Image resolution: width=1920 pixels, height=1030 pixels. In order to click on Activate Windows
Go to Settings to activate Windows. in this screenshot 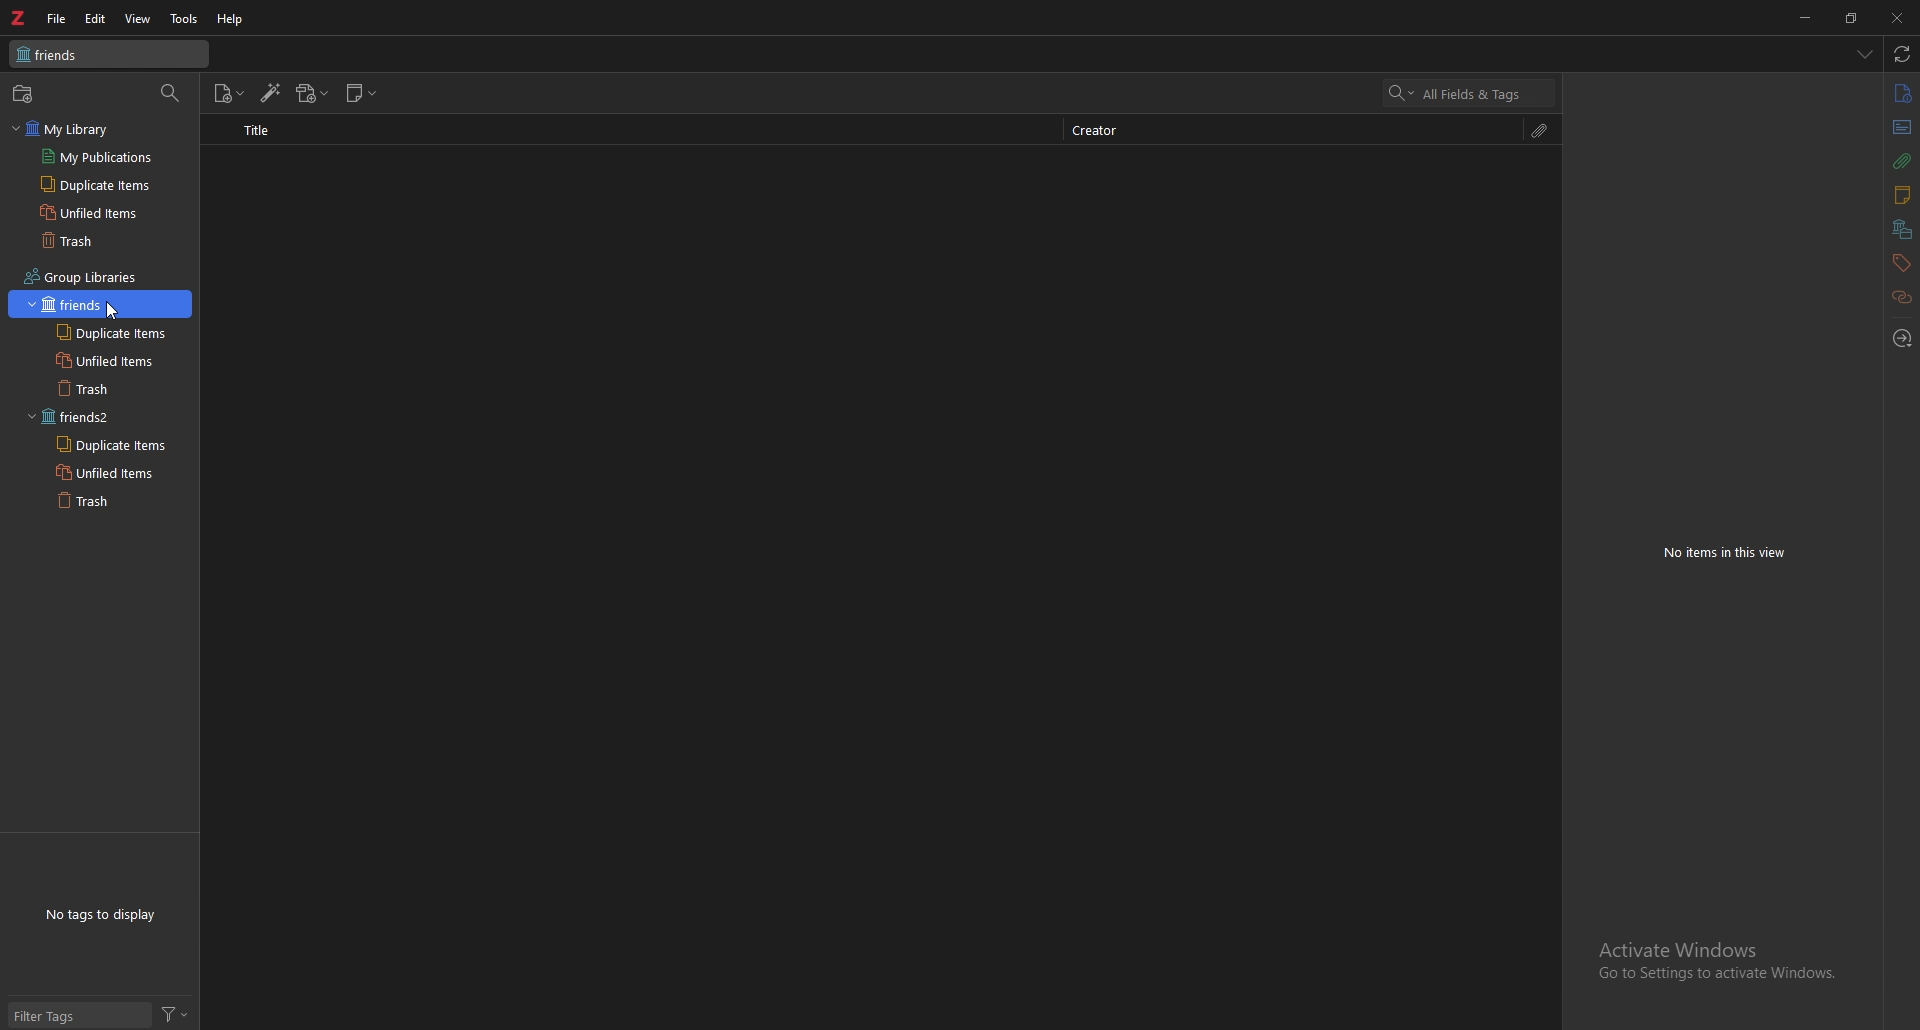, I will do `click(1717, 965)`.